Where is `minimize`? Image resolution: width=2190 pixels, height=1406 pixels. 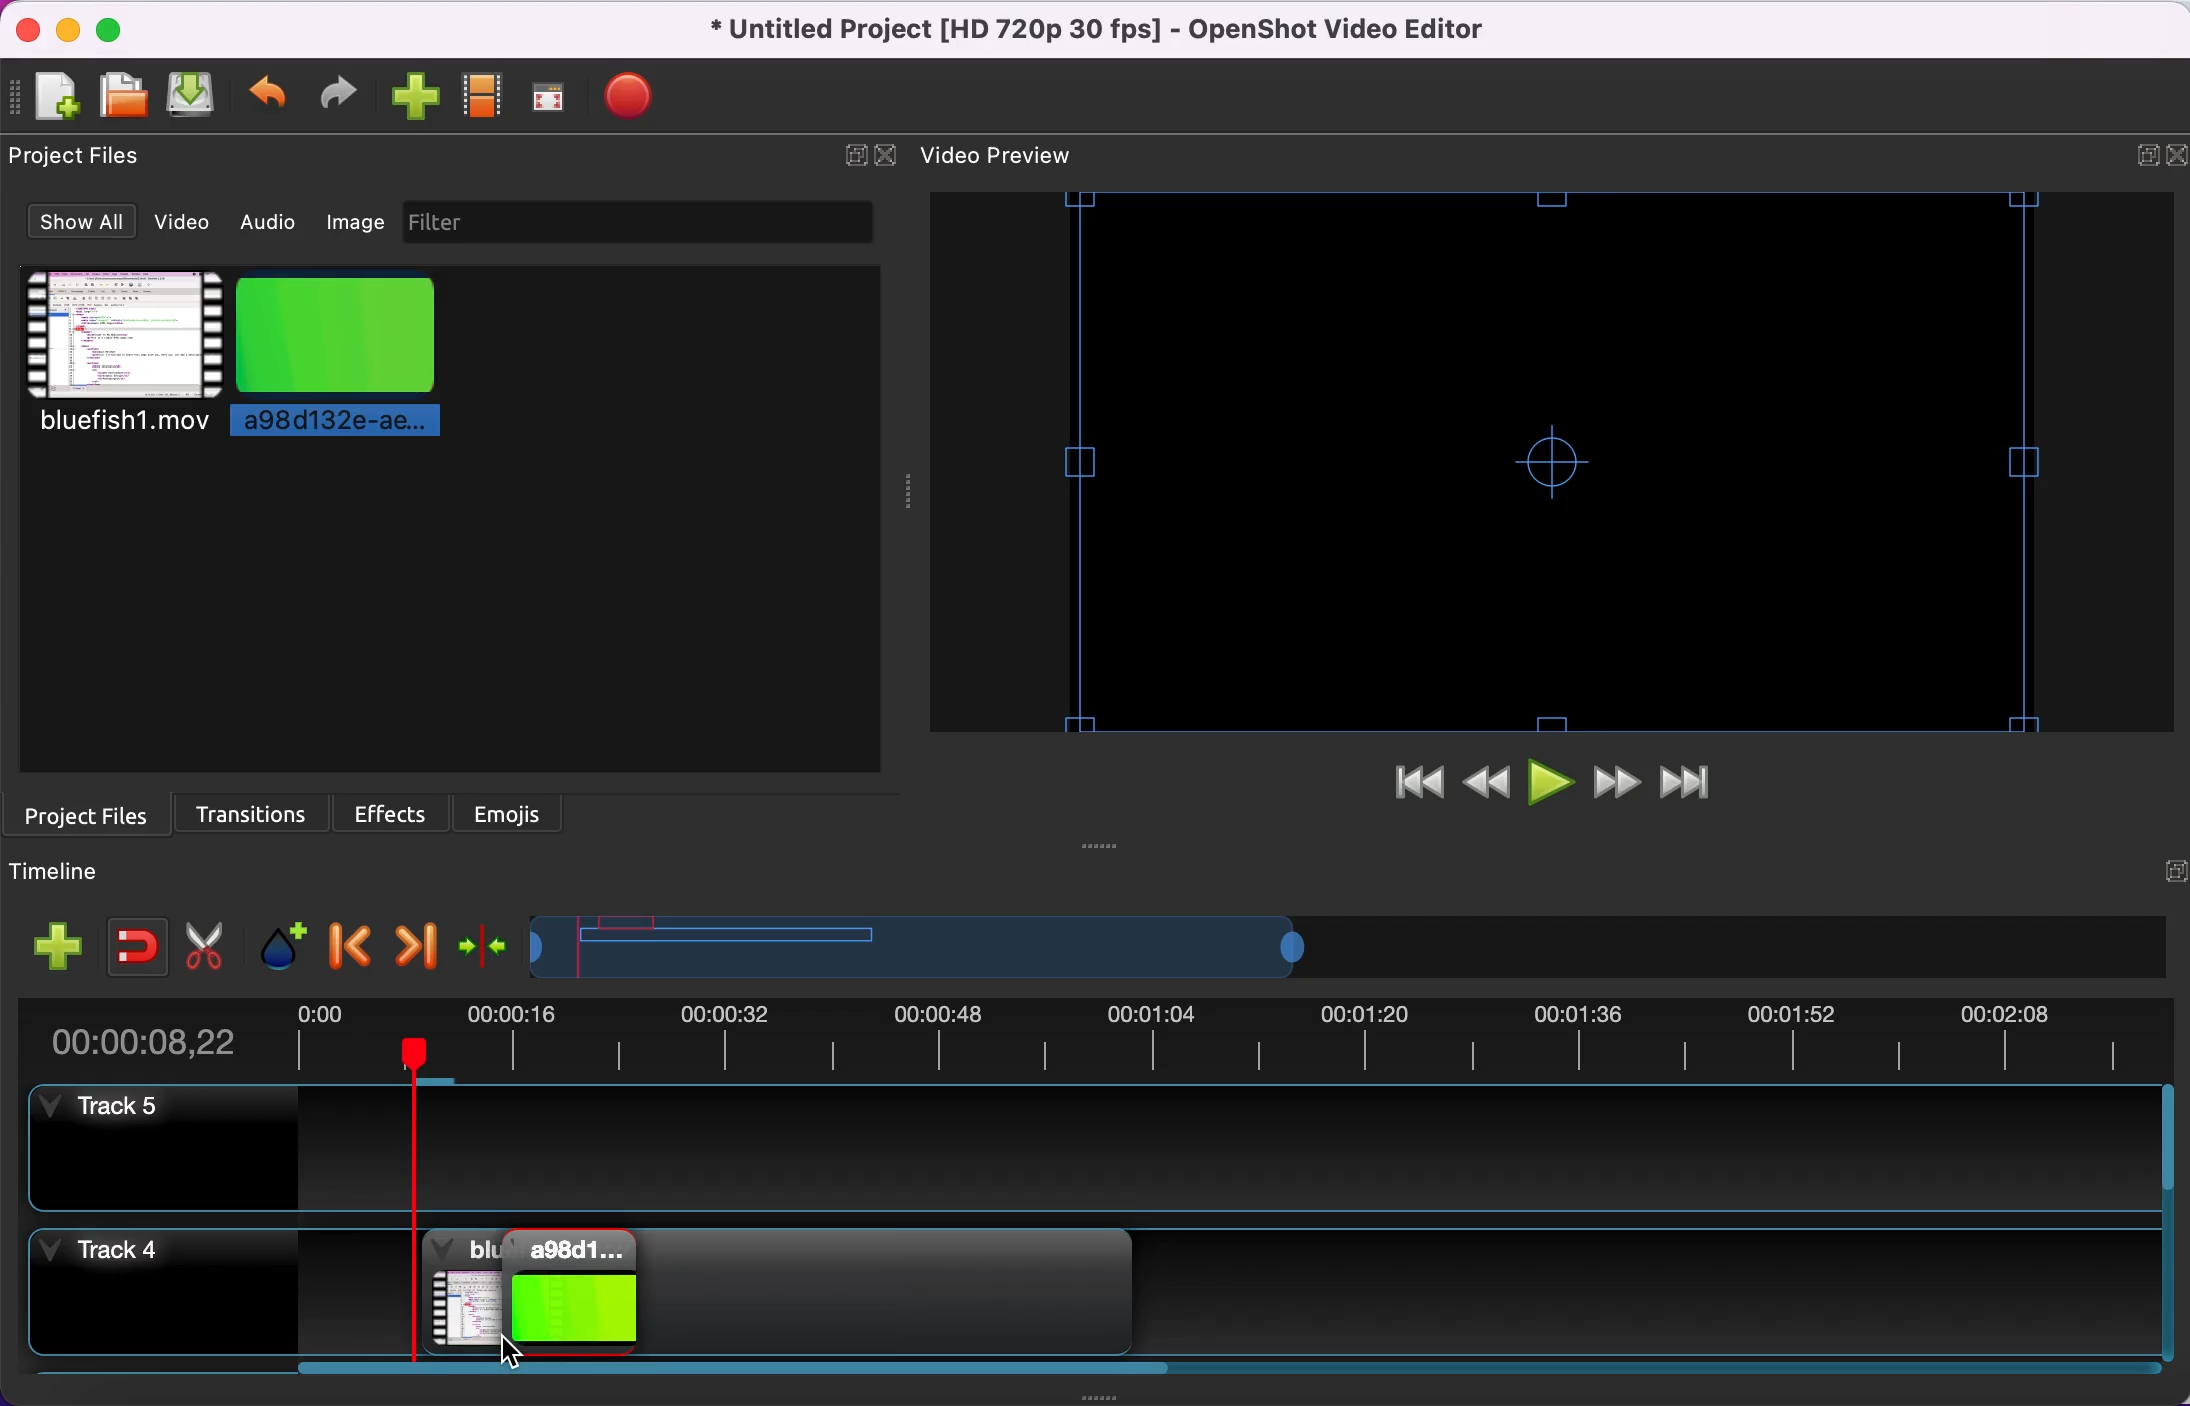 minimize is located at coordinates (67, 28).